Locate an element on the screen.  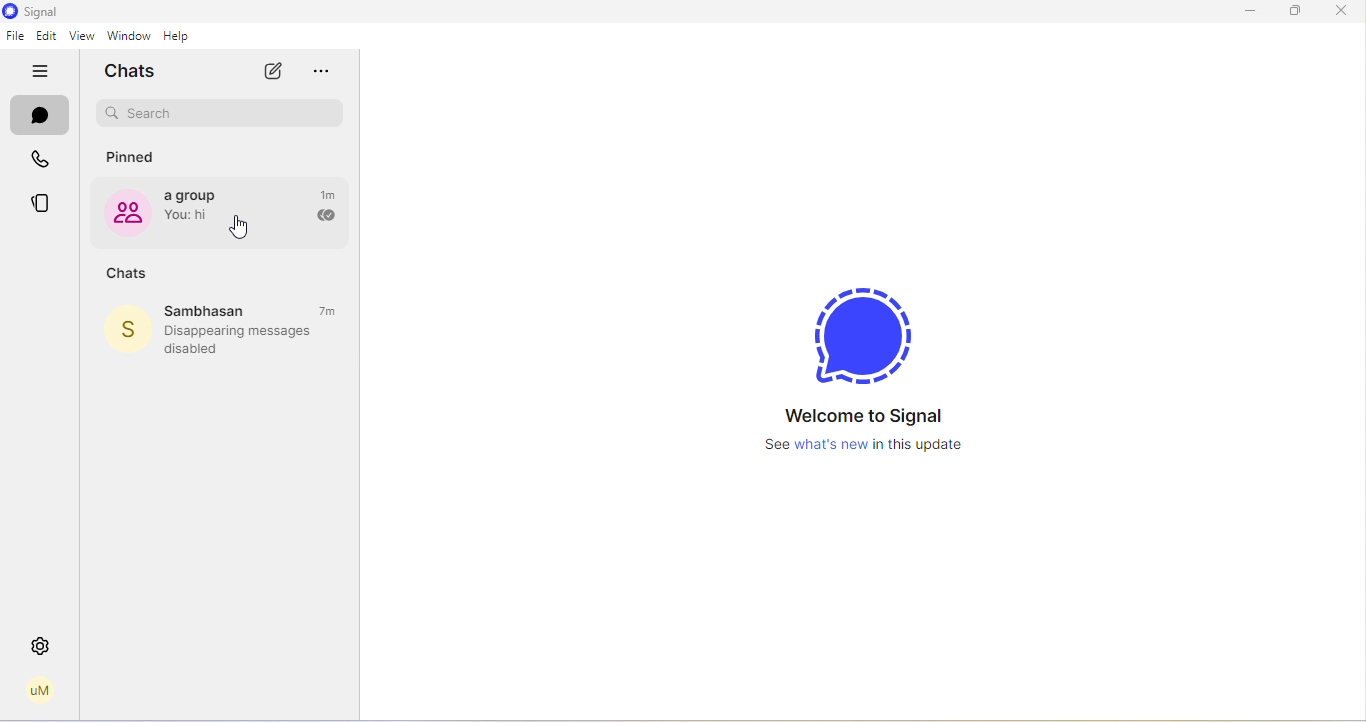
maximize is located at coordinates (1296, 11).